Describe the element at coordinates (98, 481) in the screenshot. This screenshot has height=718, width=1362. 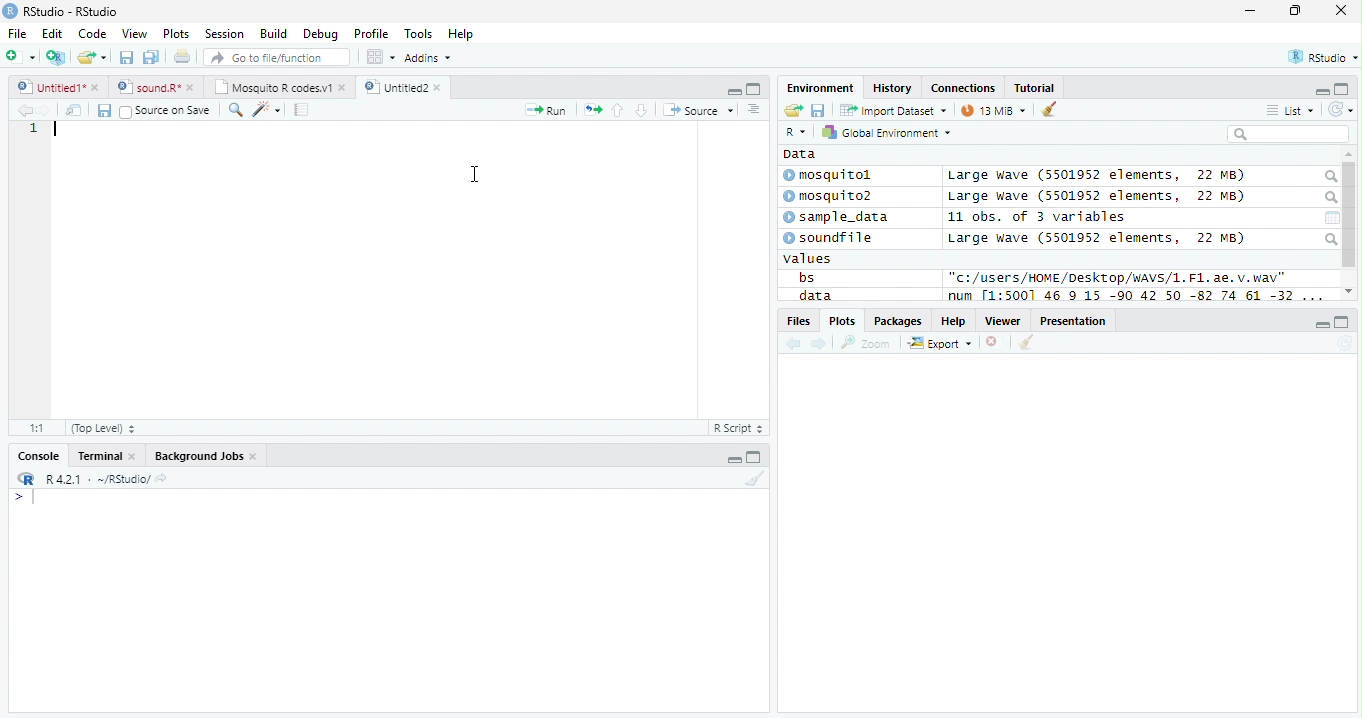
I see `R 4.2.1 - ~/RStudio/` at that location.